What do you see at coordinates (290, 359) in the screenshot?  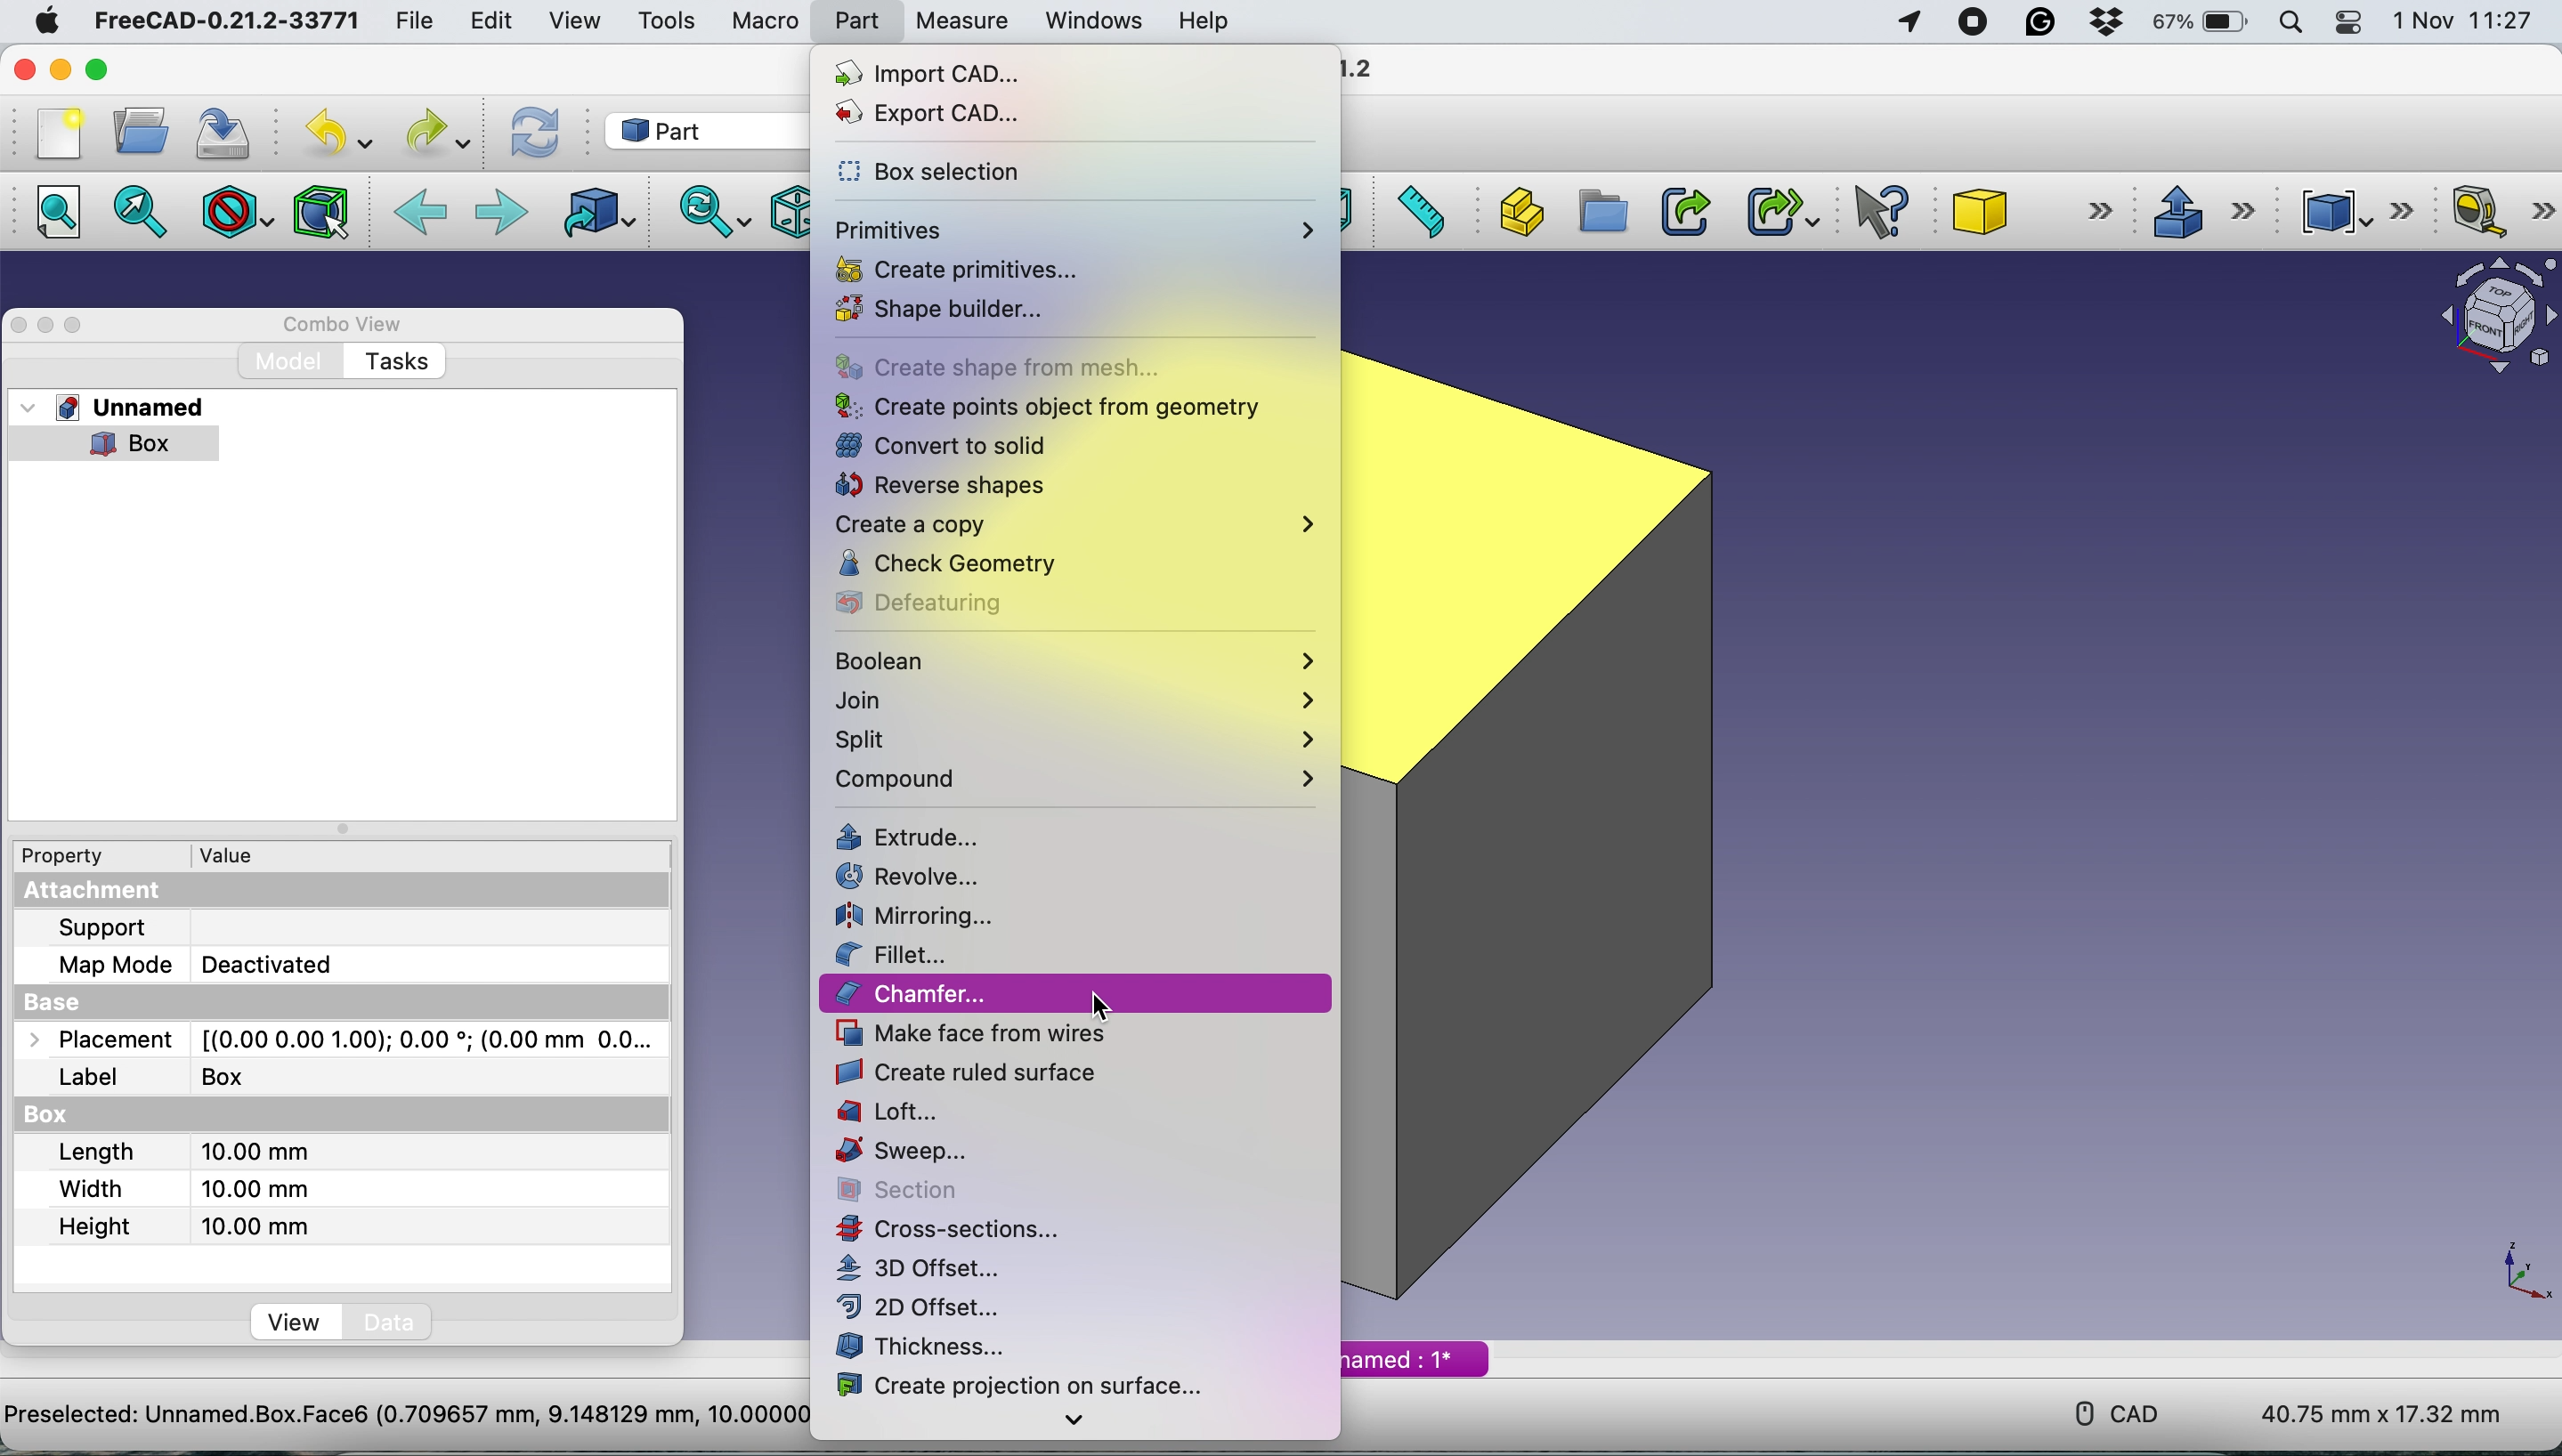 I see `model` at bounding box center [290, 359].